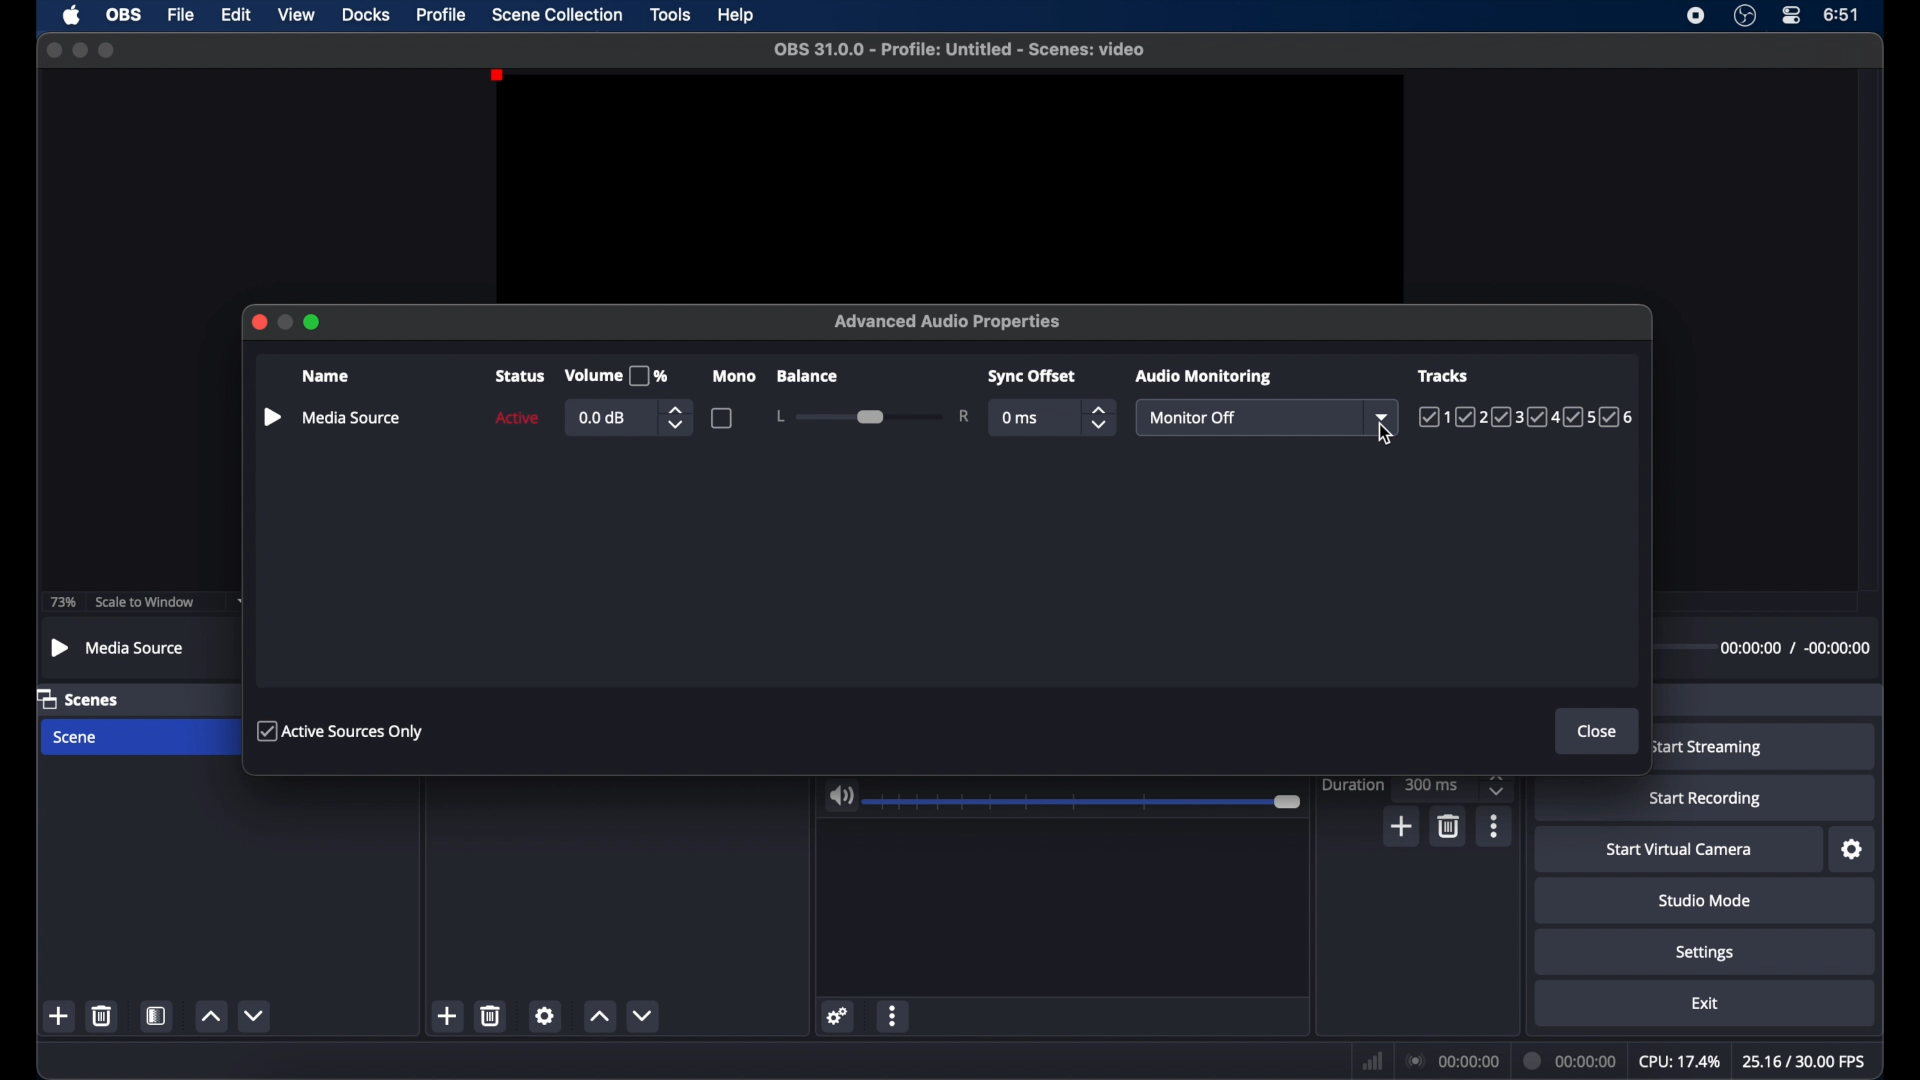  Describe the element at coordinates (875, 416) in the screenshot. I see `slider` at that location.